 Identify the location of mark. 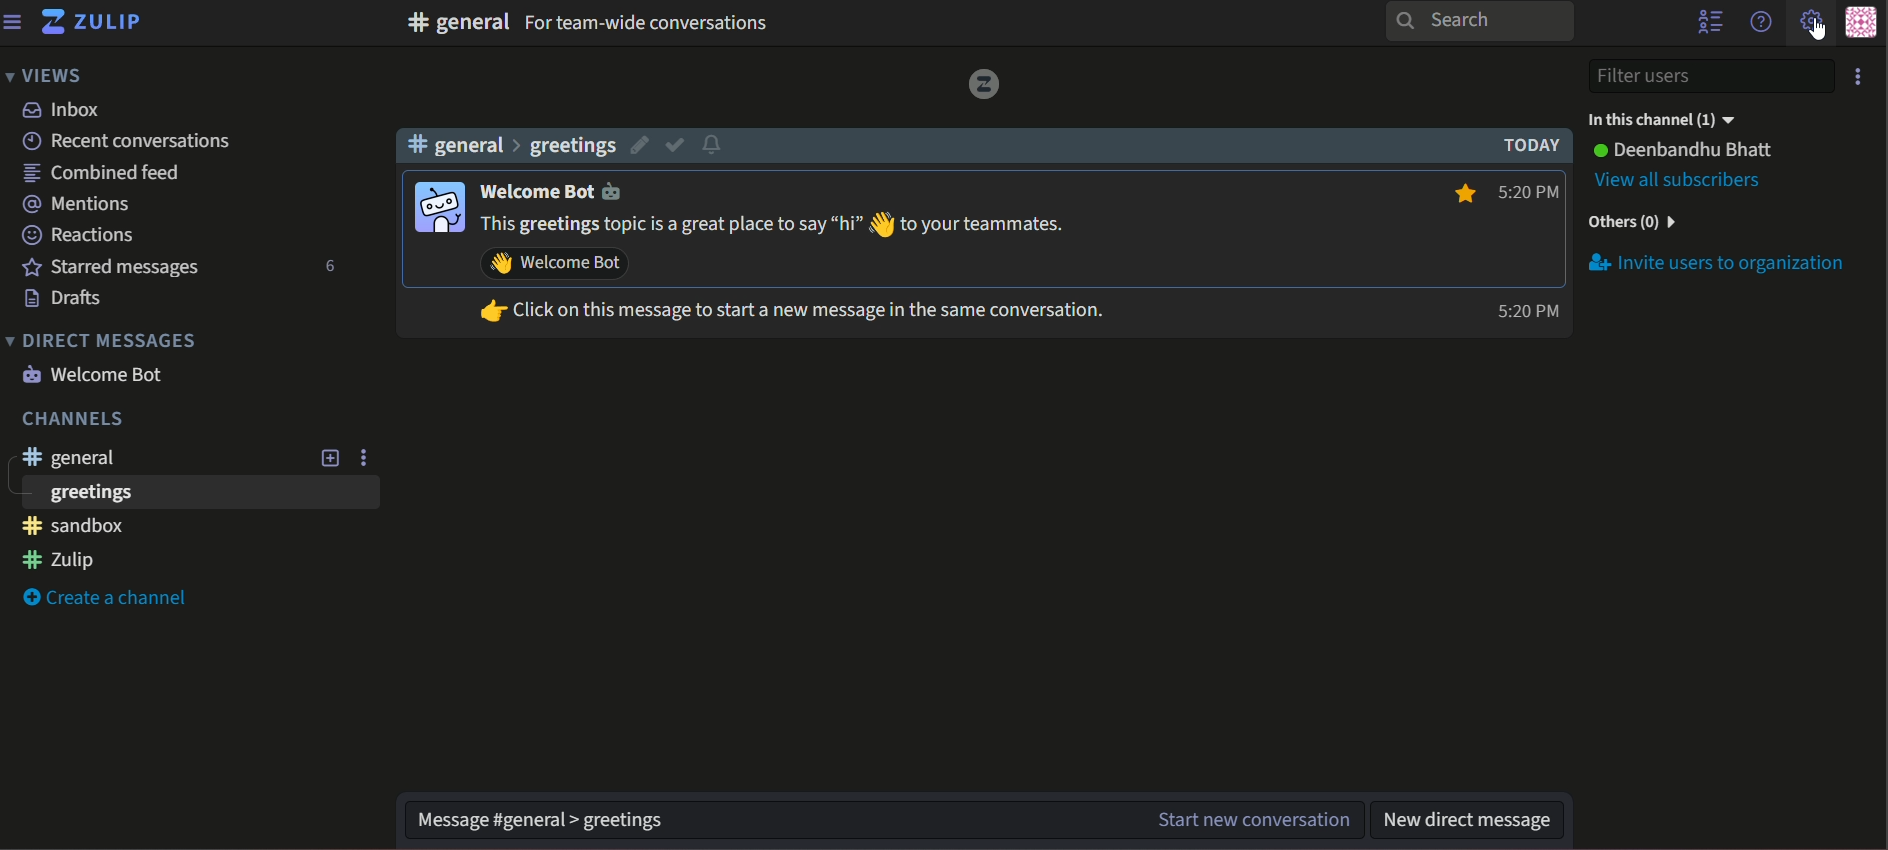
(676, 145).